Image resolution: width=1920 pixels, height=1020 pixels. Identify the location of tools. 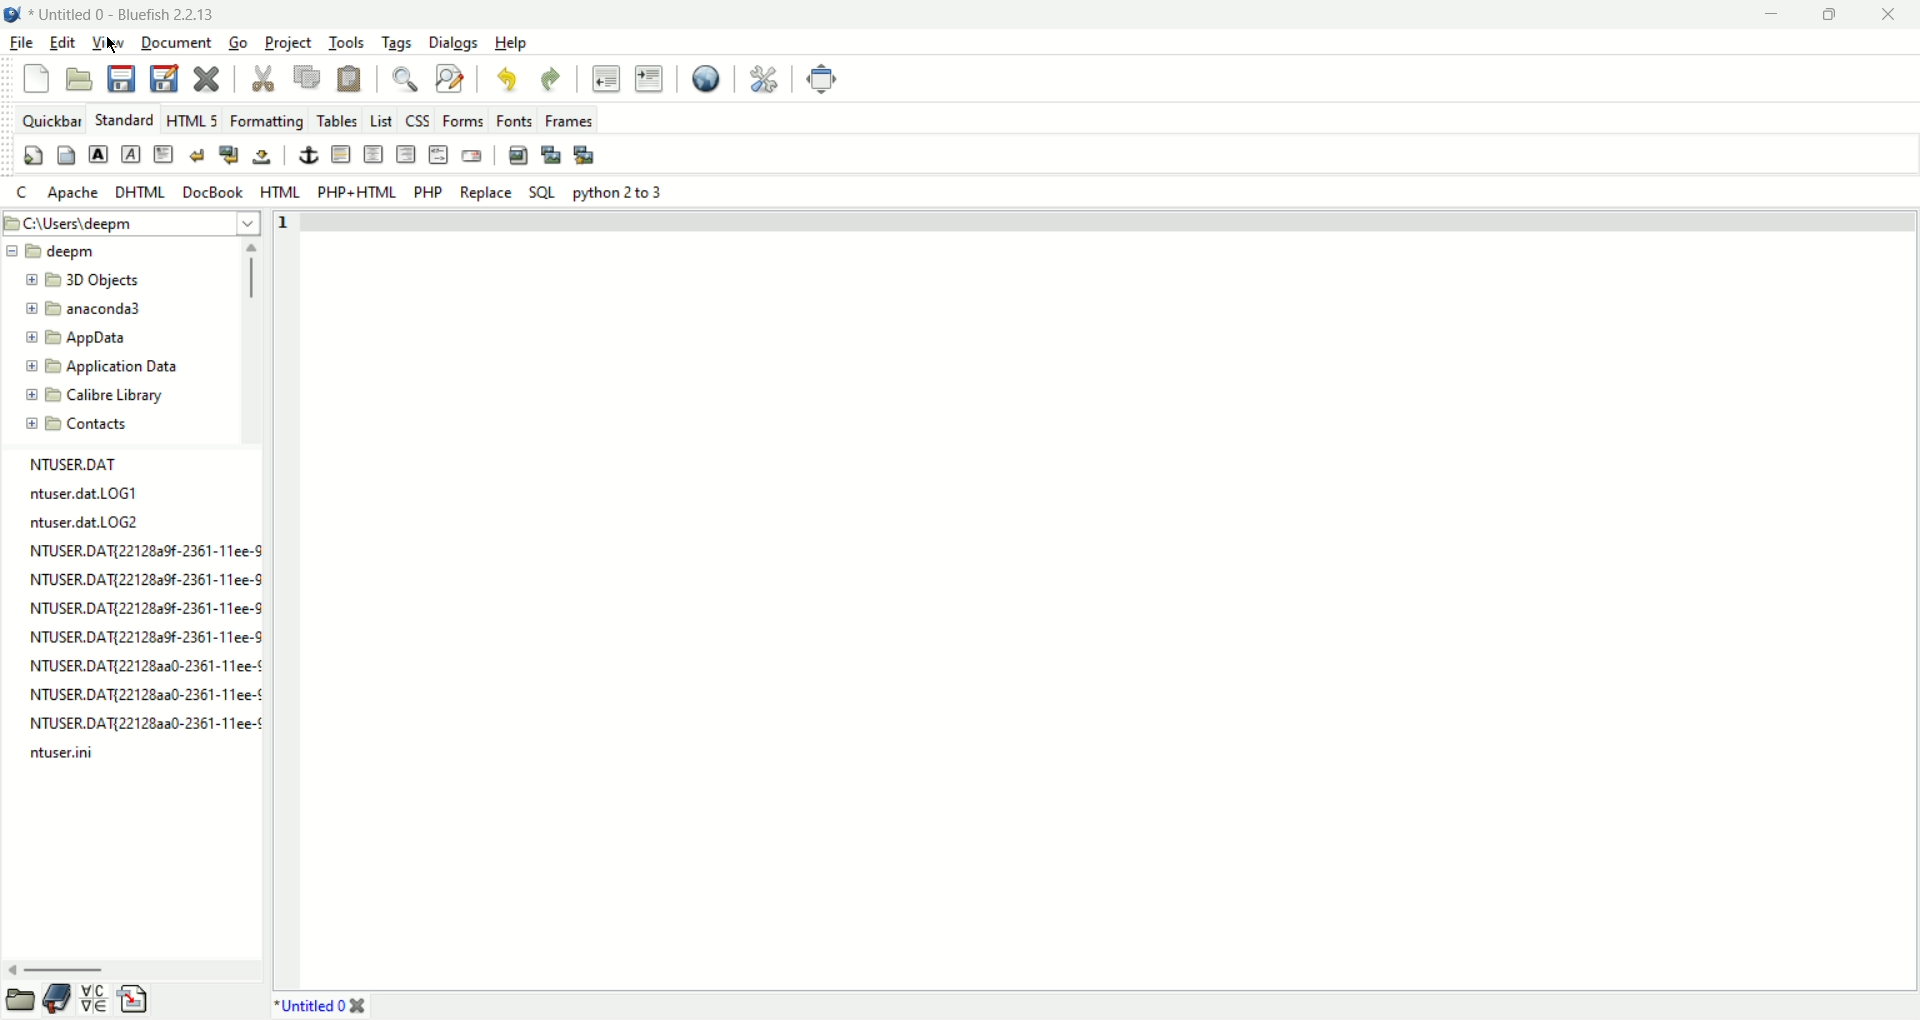
(349, 43).